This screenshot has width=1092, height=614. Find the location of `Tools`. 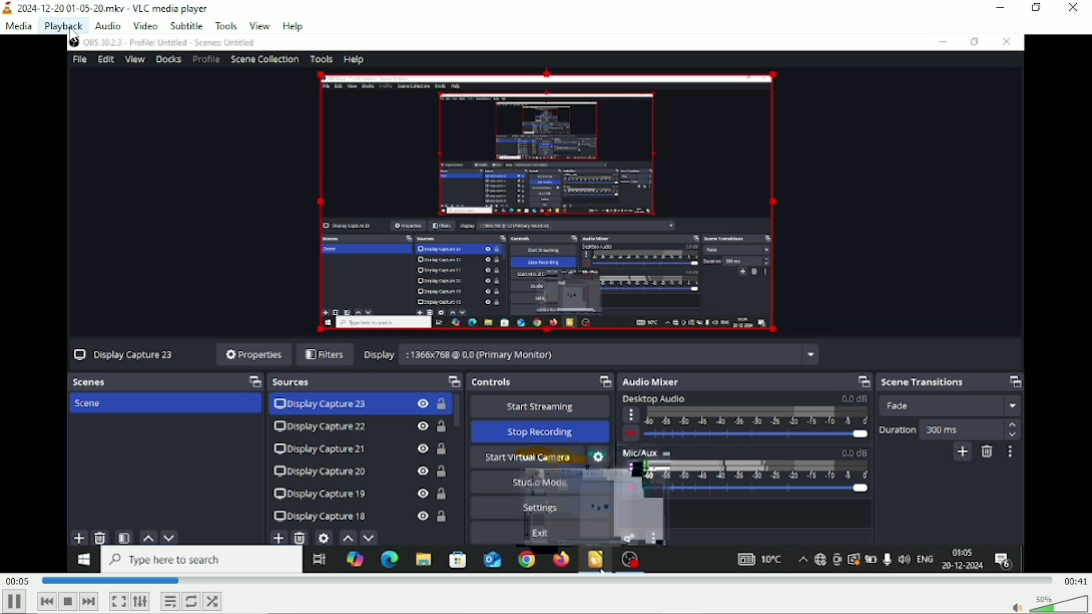

Tools is located at coordinates (227, 26).